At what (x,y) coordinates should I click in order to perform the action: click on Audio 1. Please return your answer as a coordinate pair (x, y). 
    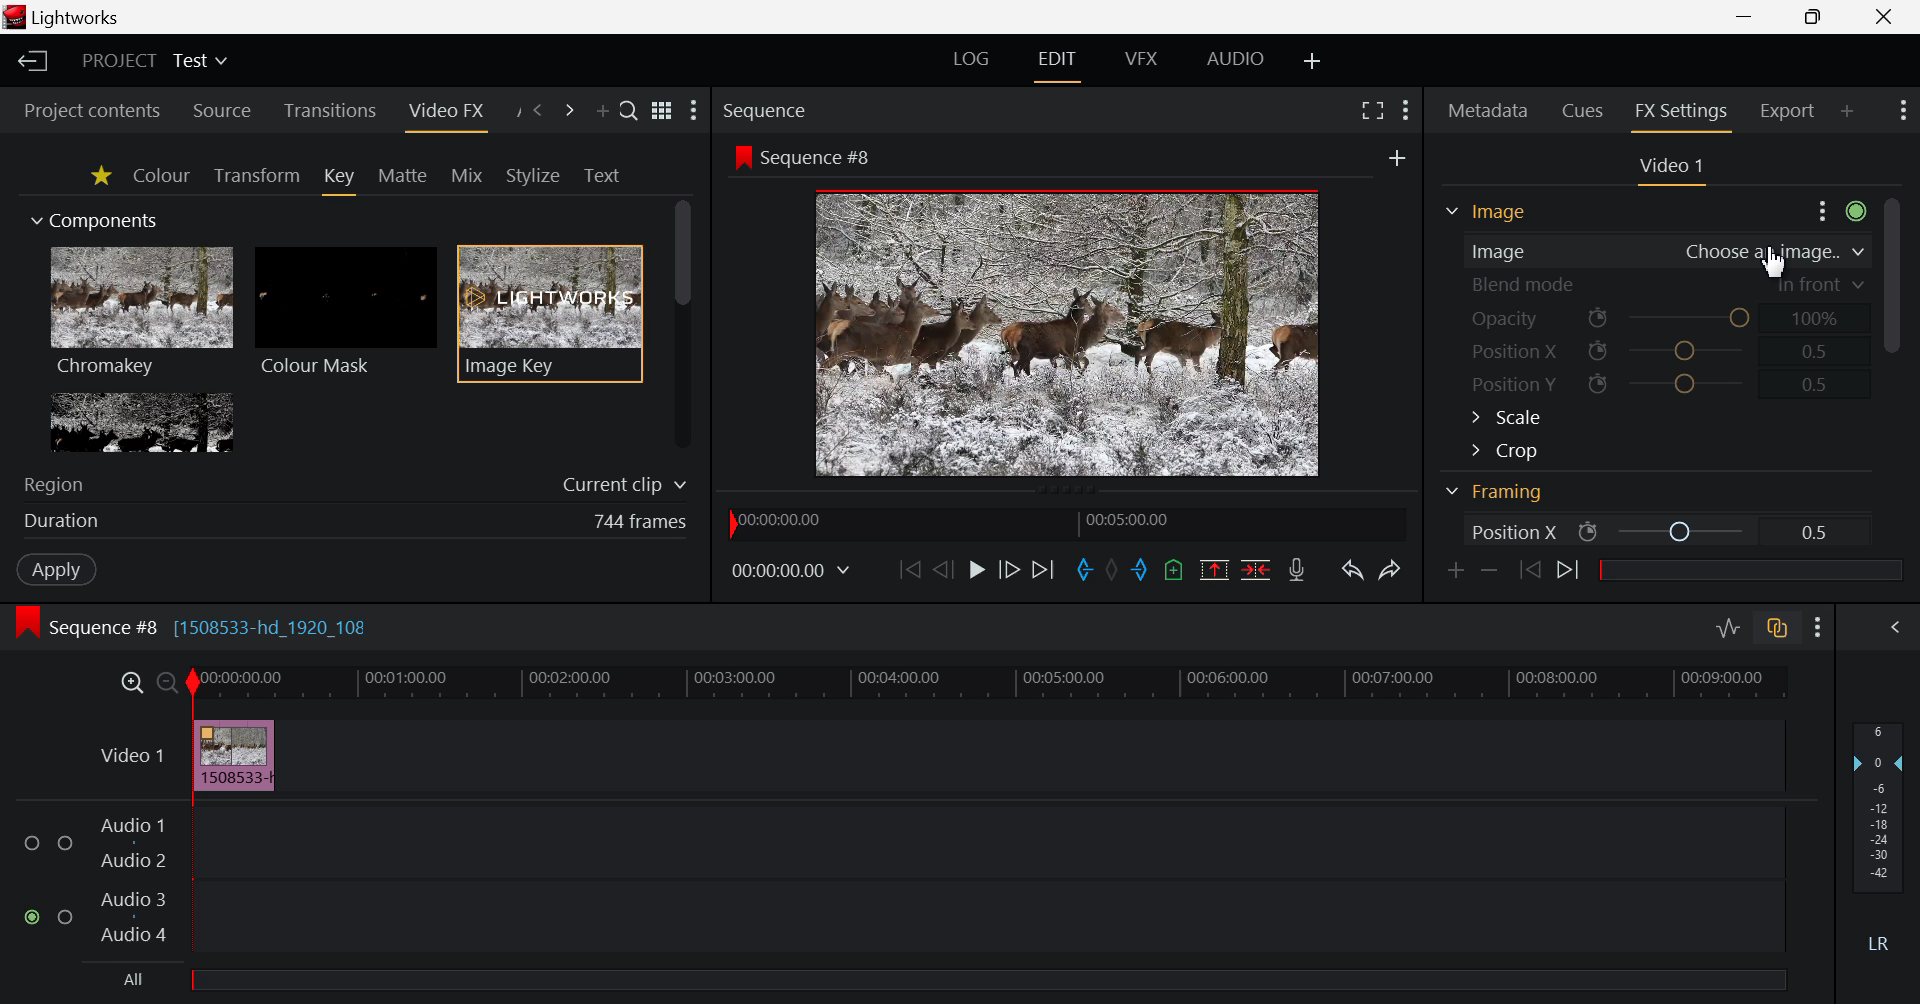
    Looking at the image, I should click on (132, 825).